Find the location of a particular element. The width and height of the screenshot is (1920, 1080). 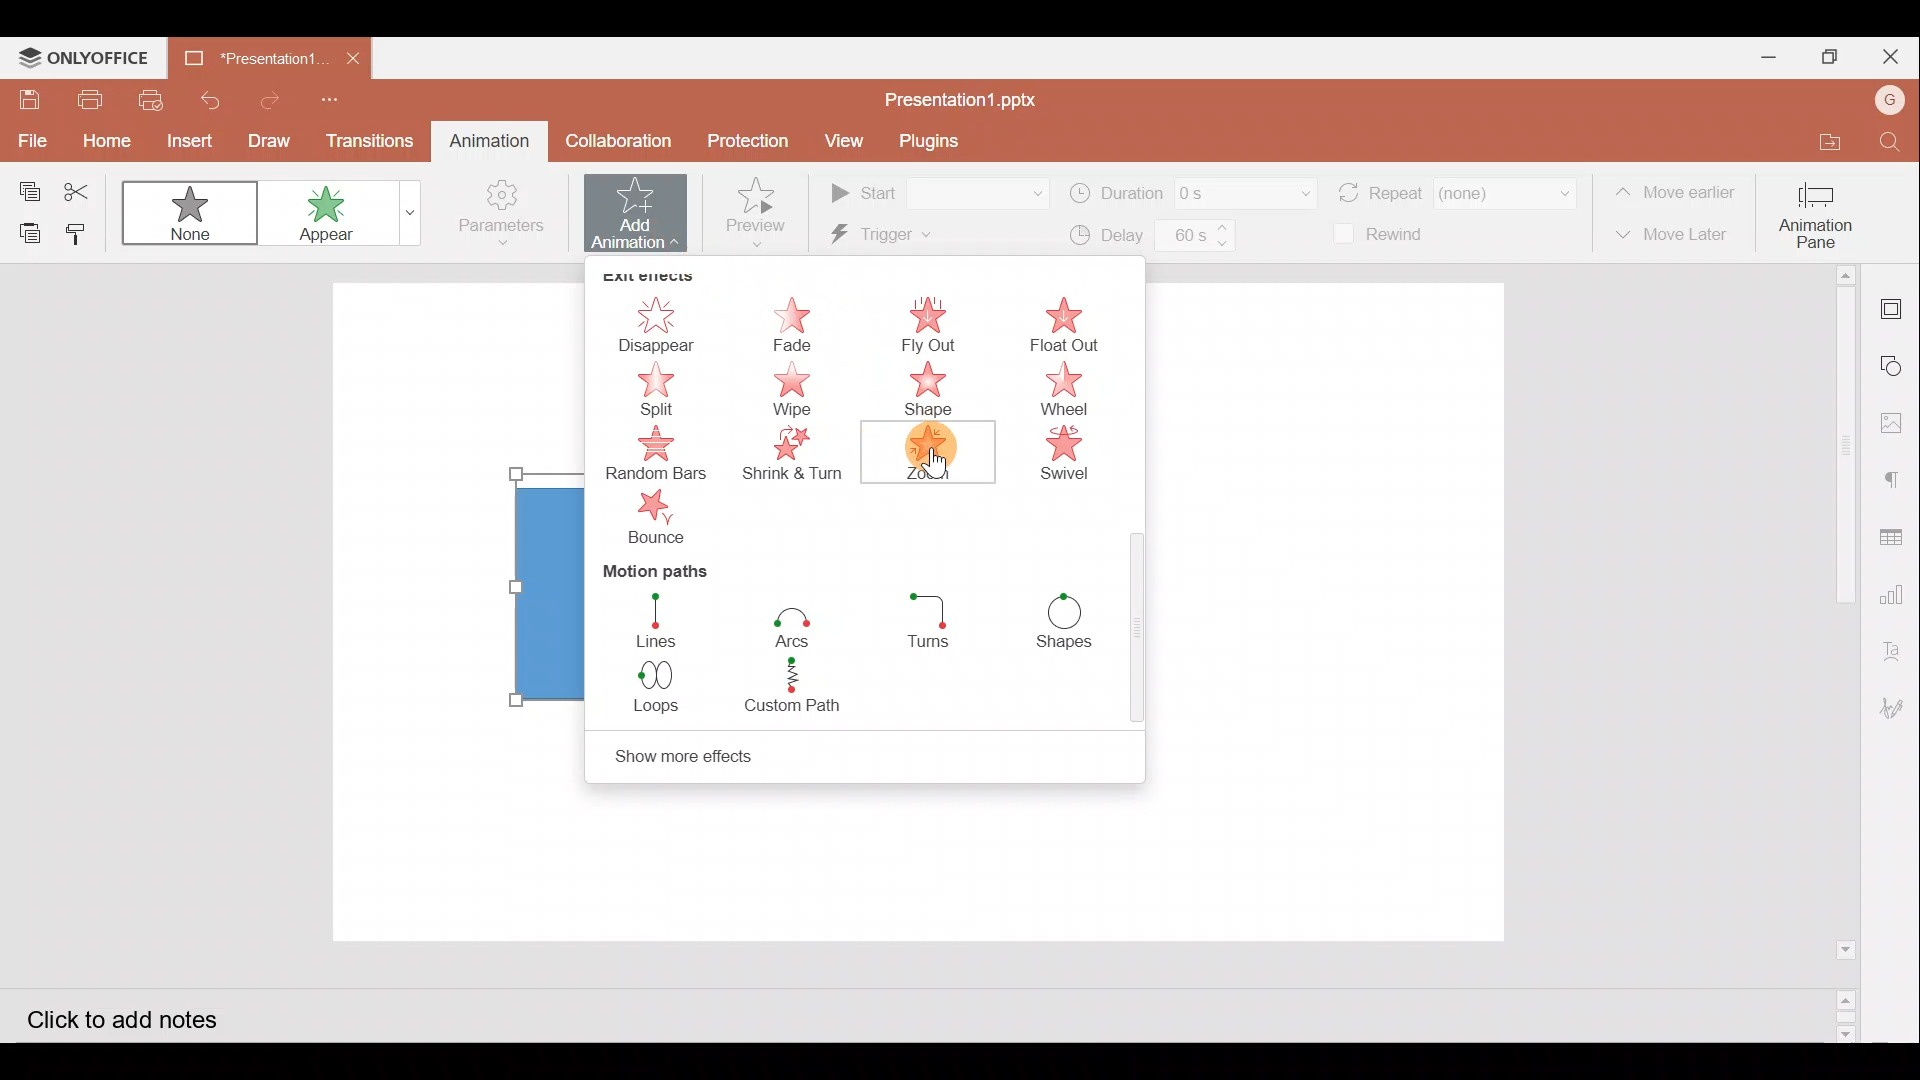

Maximize is located at coordinates (1825, 56).